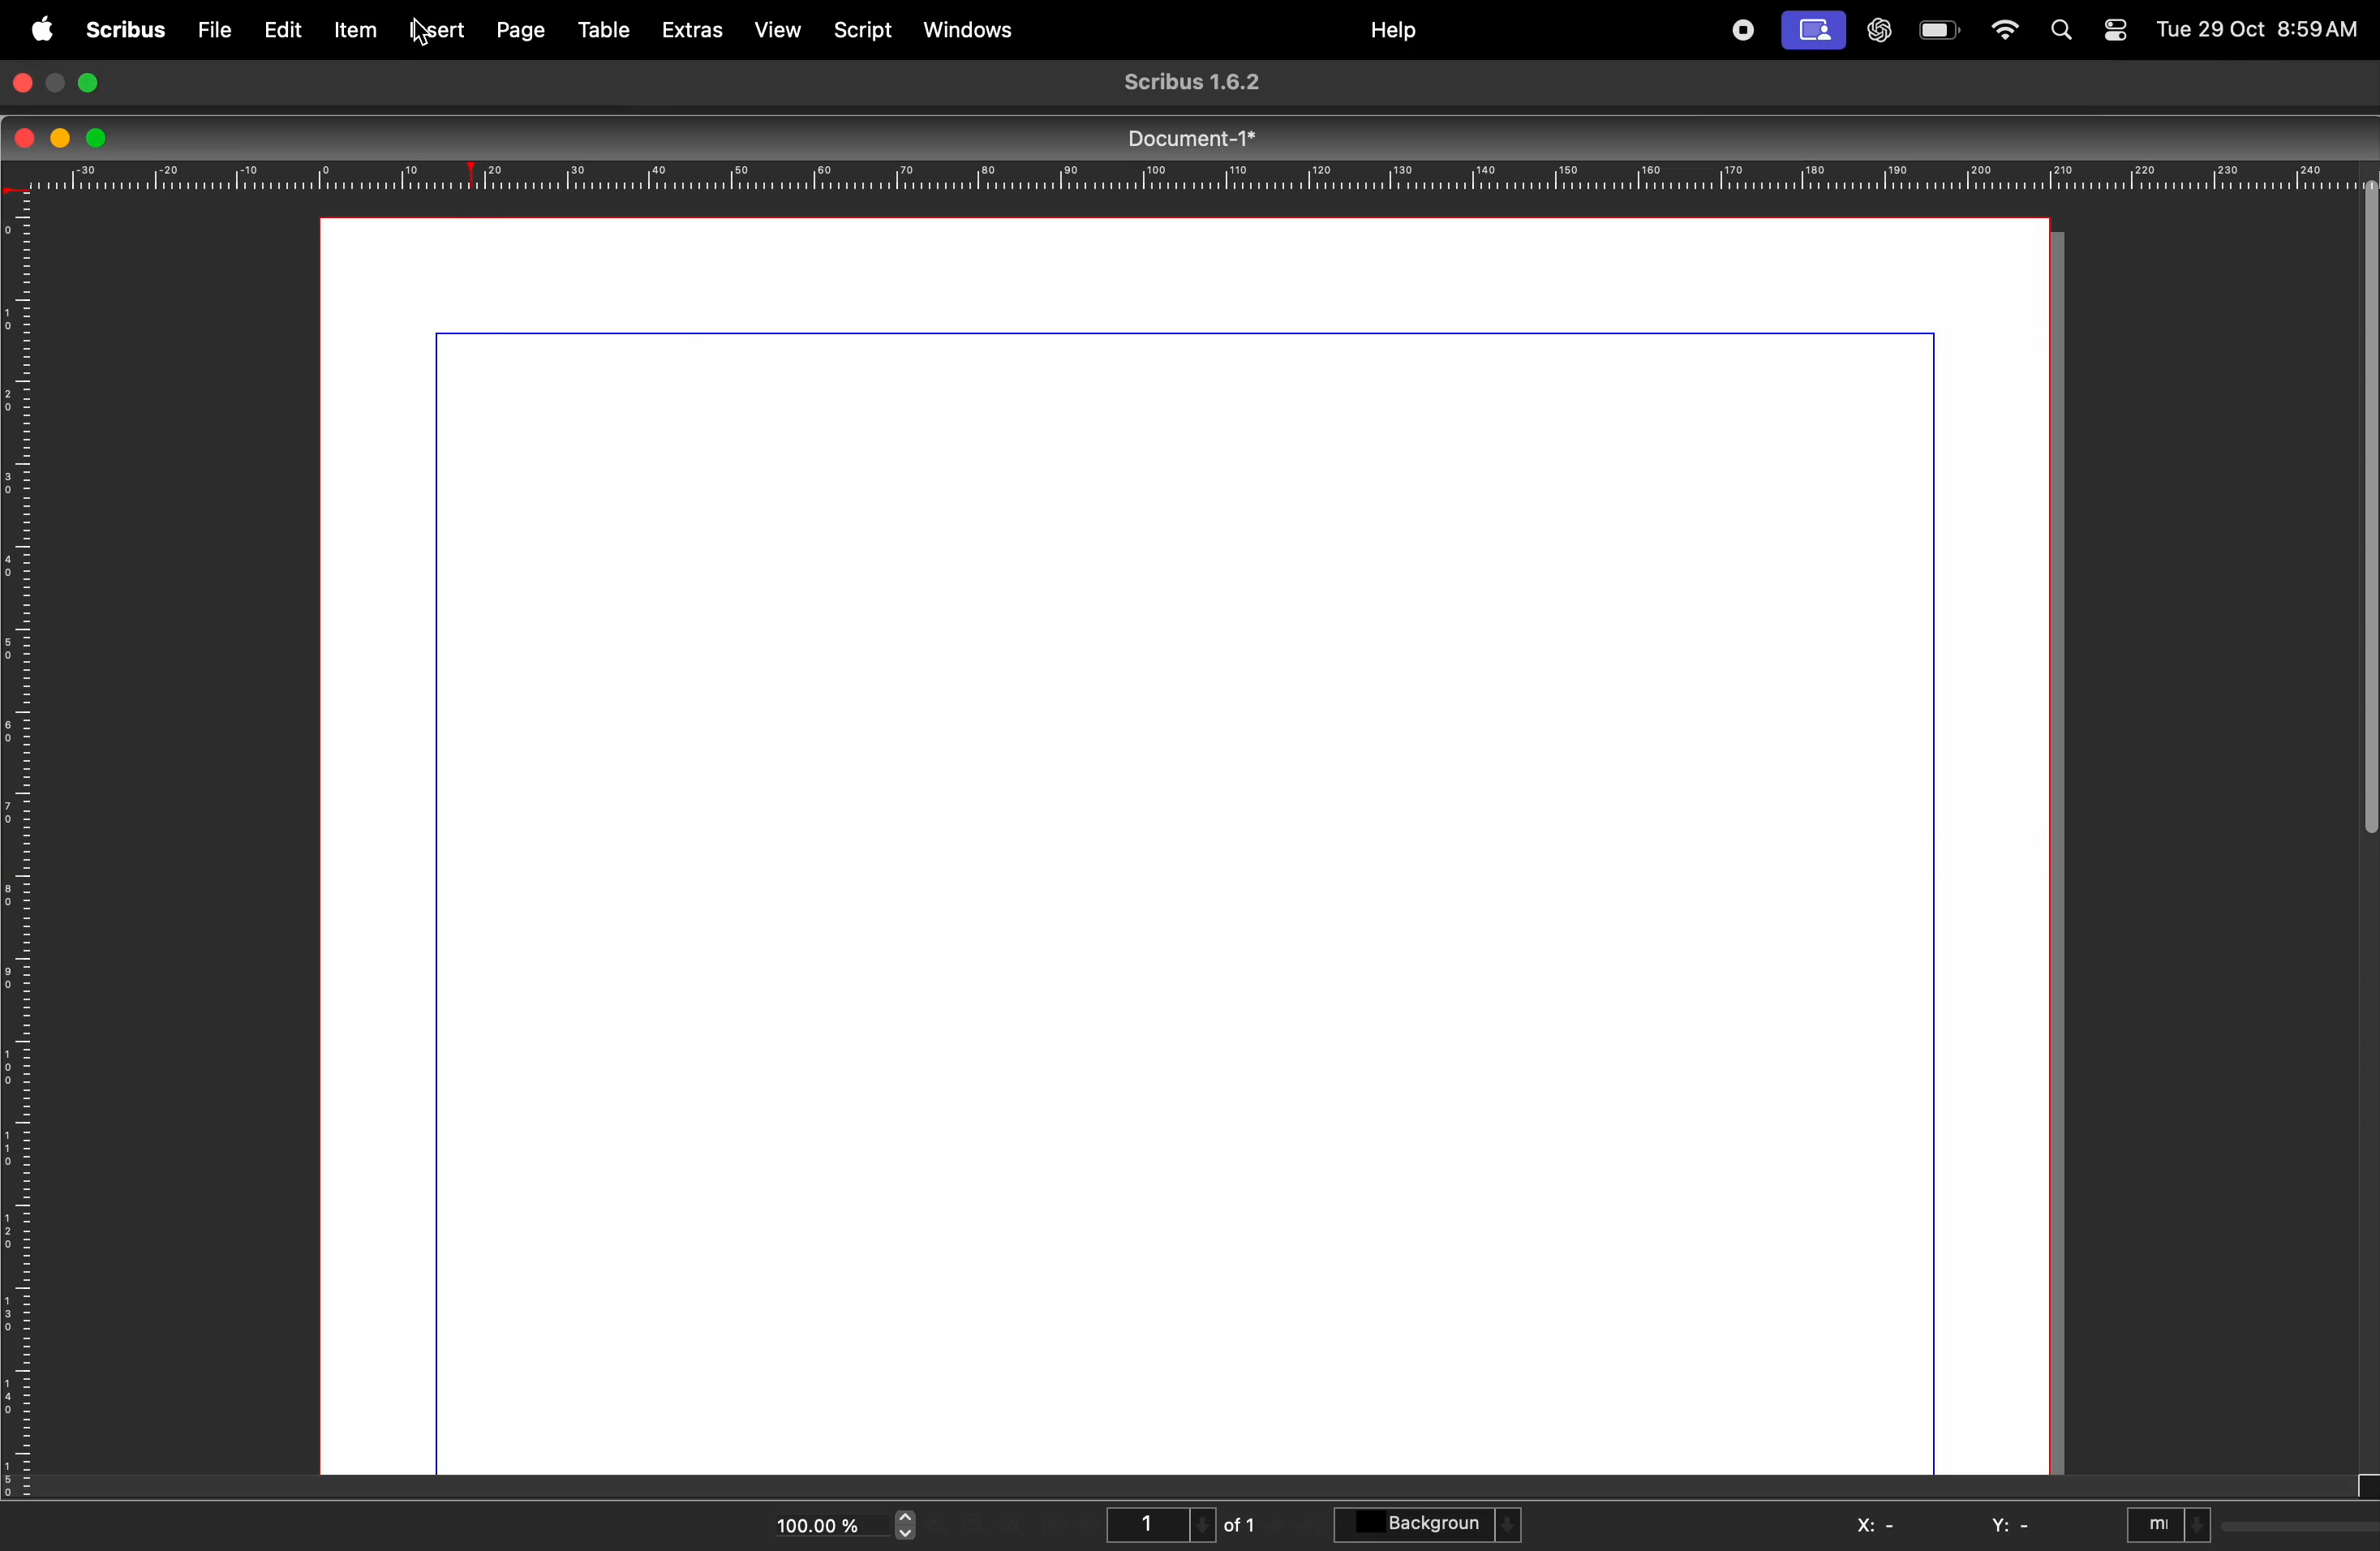 This screenshot has width=2380, height=1551. I want to click on maximize, so click(99, 138).